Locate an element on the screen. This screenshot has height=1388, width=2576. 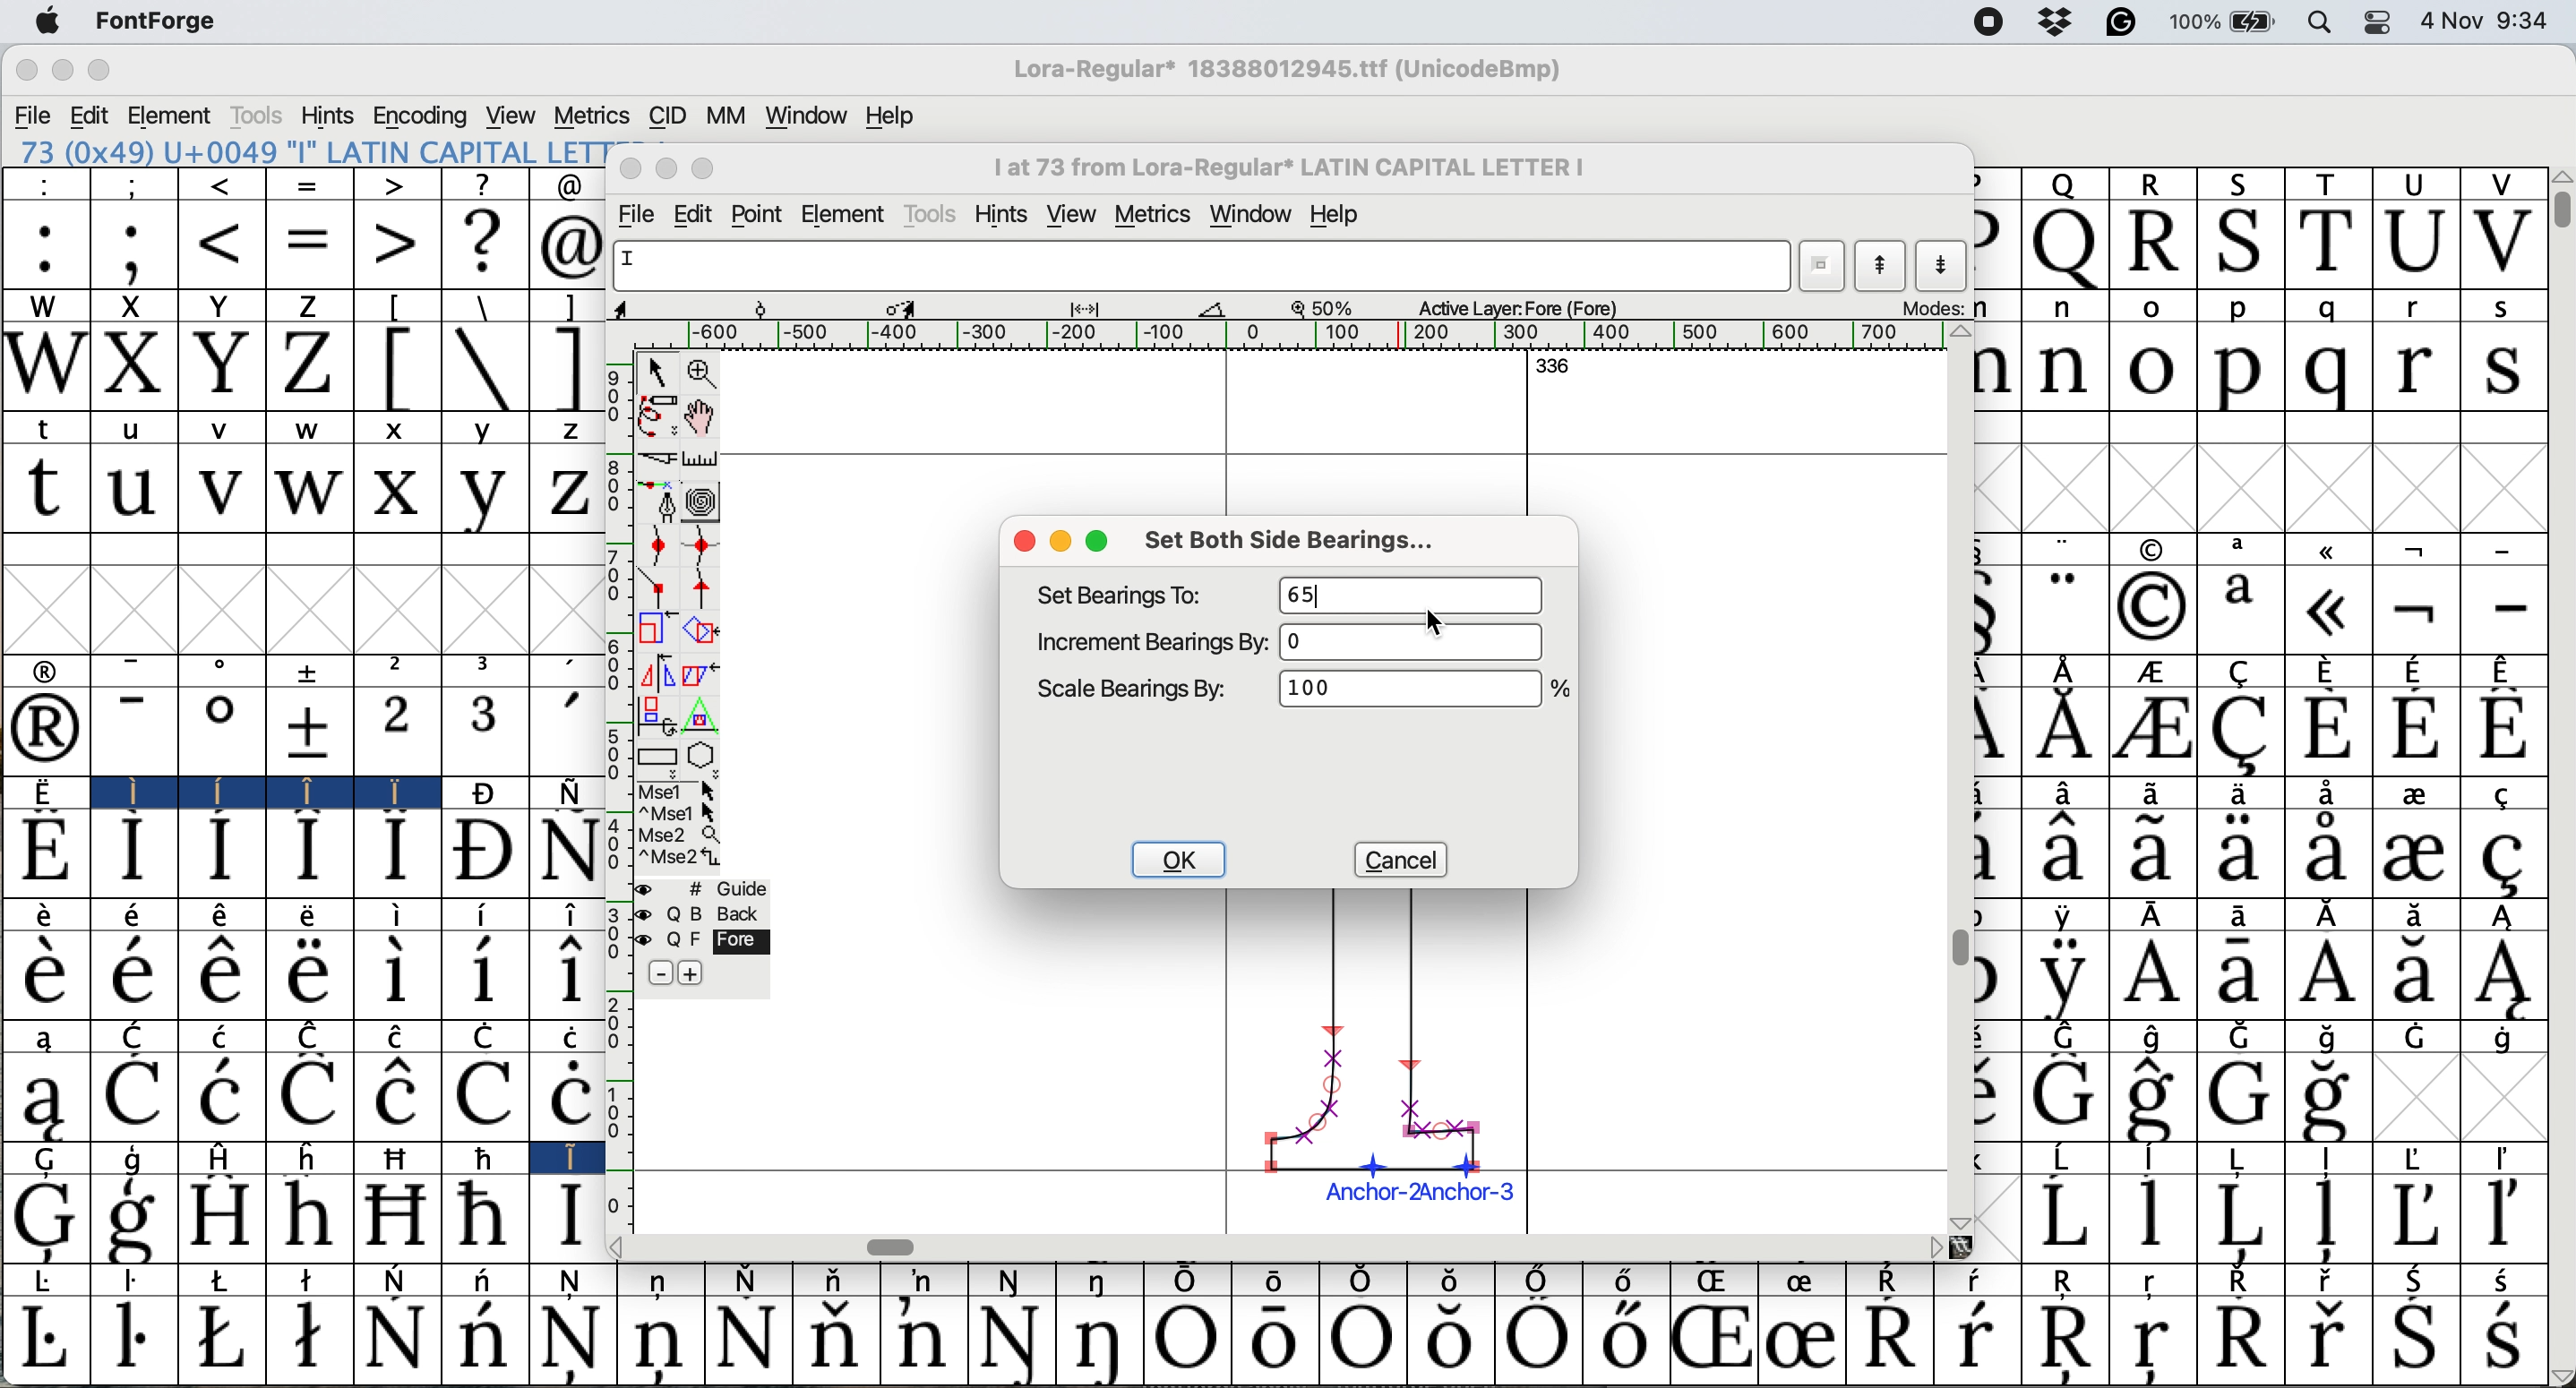
p is located at coordinates (2240, 309).